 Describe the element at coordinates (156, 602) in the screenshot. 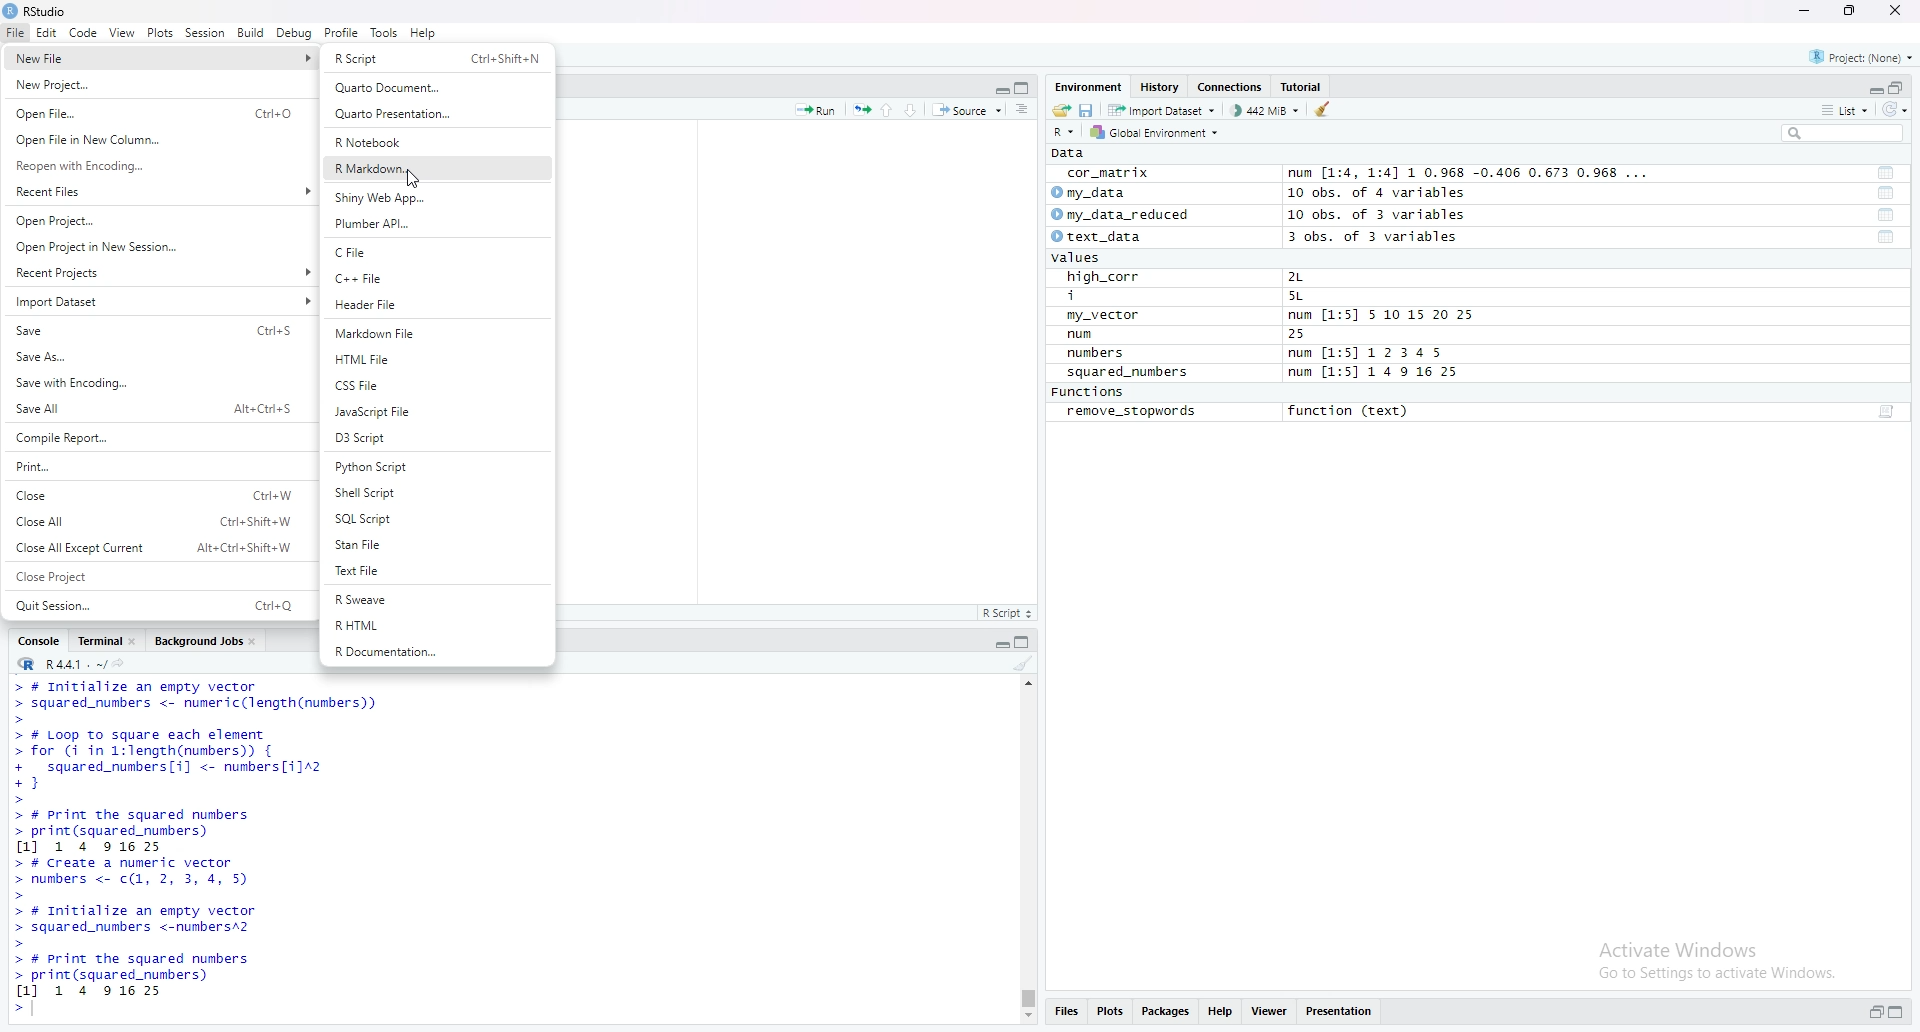

I see `cr+Q
Quit Session...` at that location.